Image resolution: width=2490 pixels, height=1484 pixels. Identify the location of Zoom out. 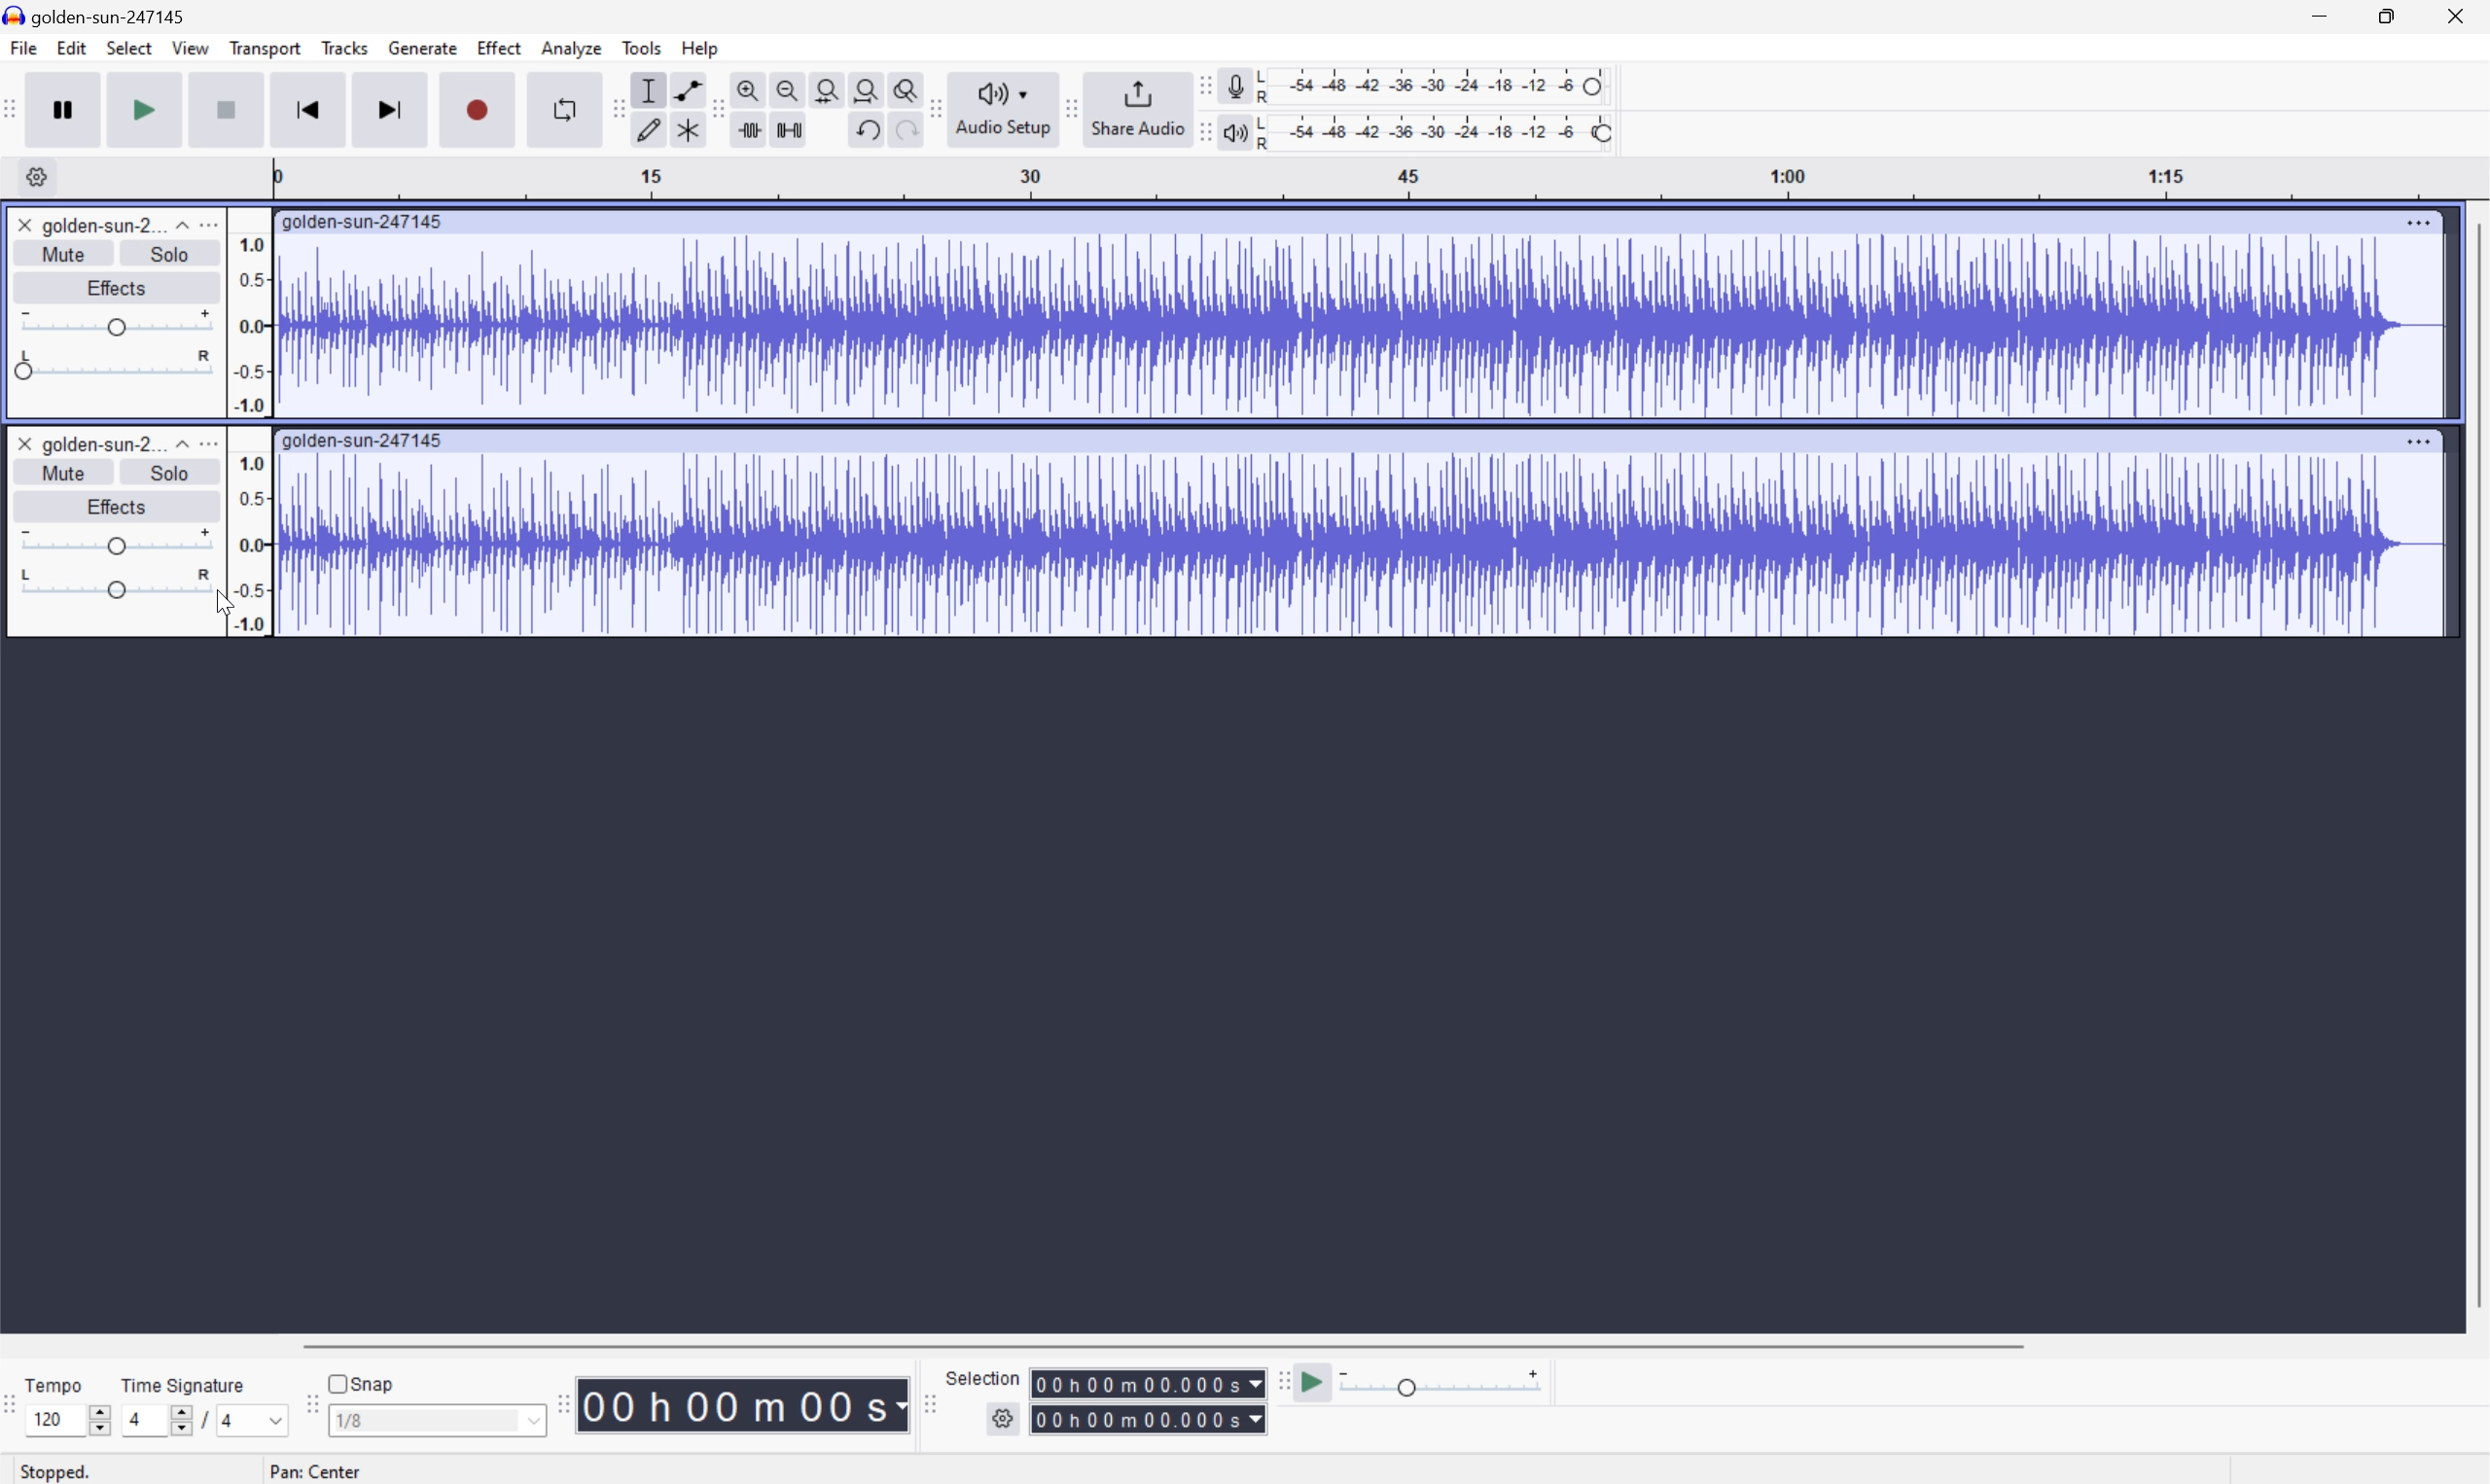
(789, 88).